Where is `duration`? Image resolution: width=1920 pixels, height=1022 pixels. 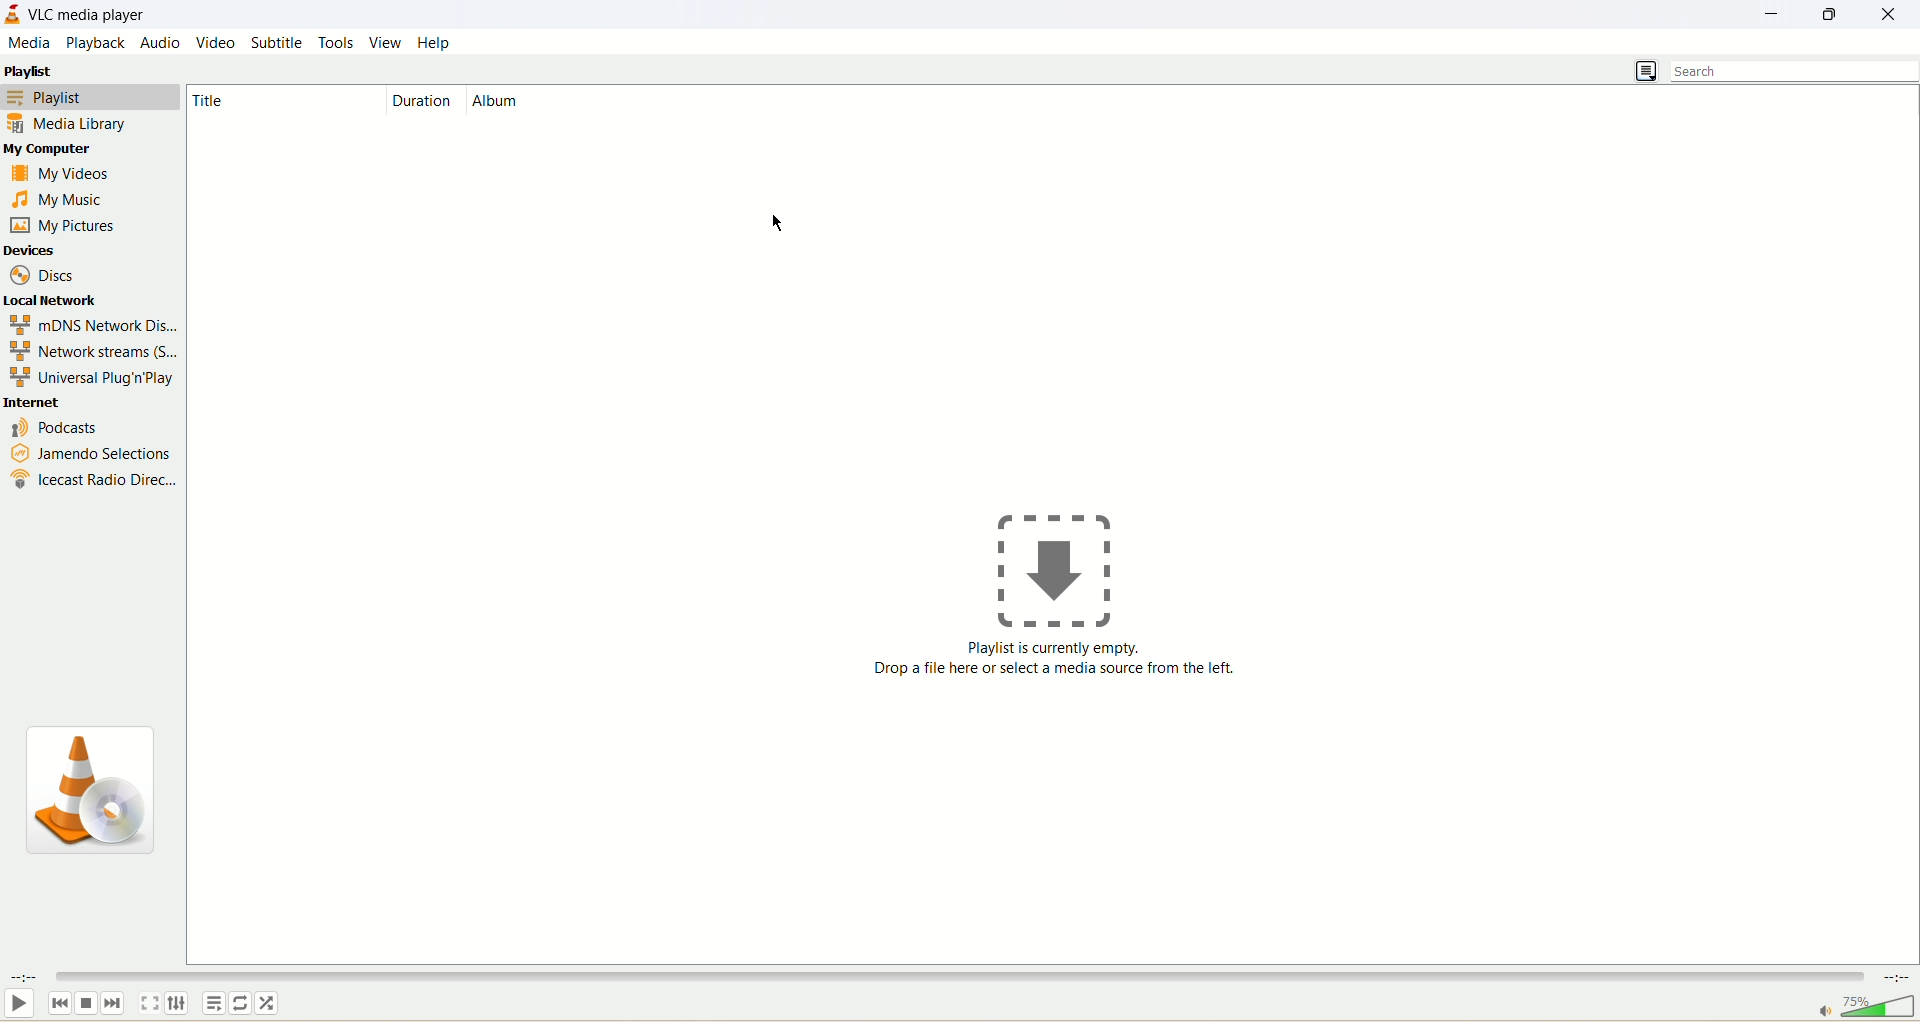
duration is located at coordinates (421, 101).